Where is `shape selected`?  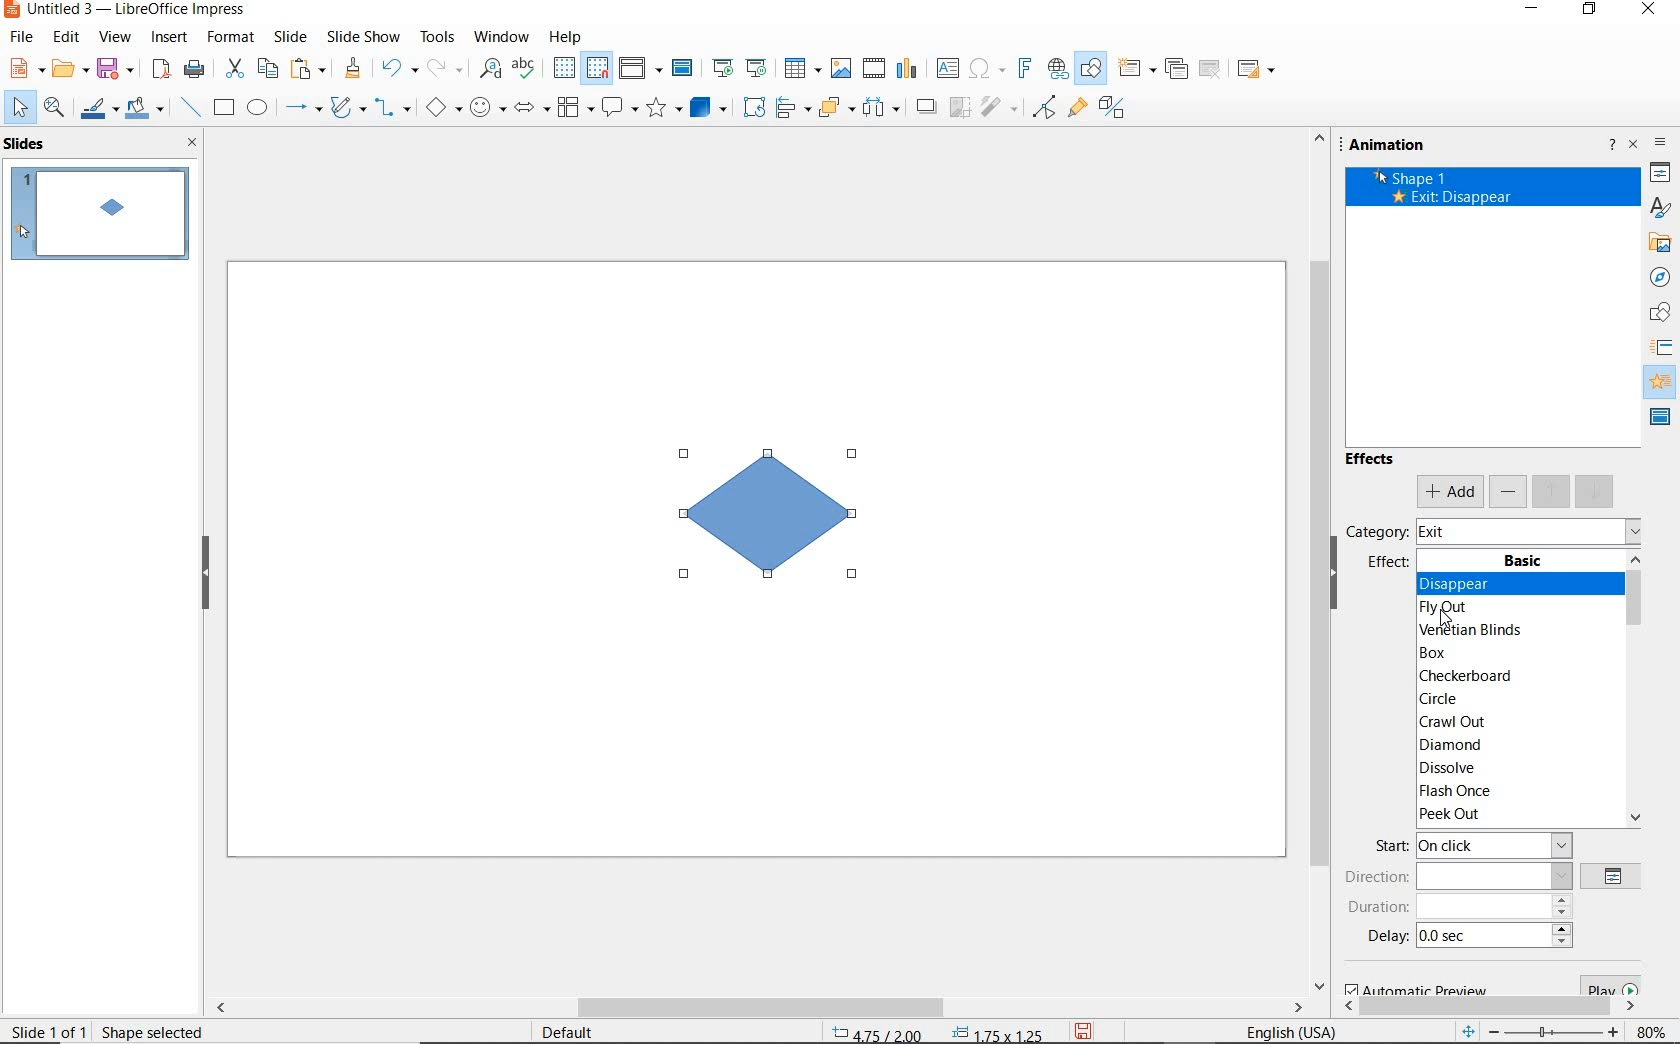 shape selected is located at coordinates (156, 1034).